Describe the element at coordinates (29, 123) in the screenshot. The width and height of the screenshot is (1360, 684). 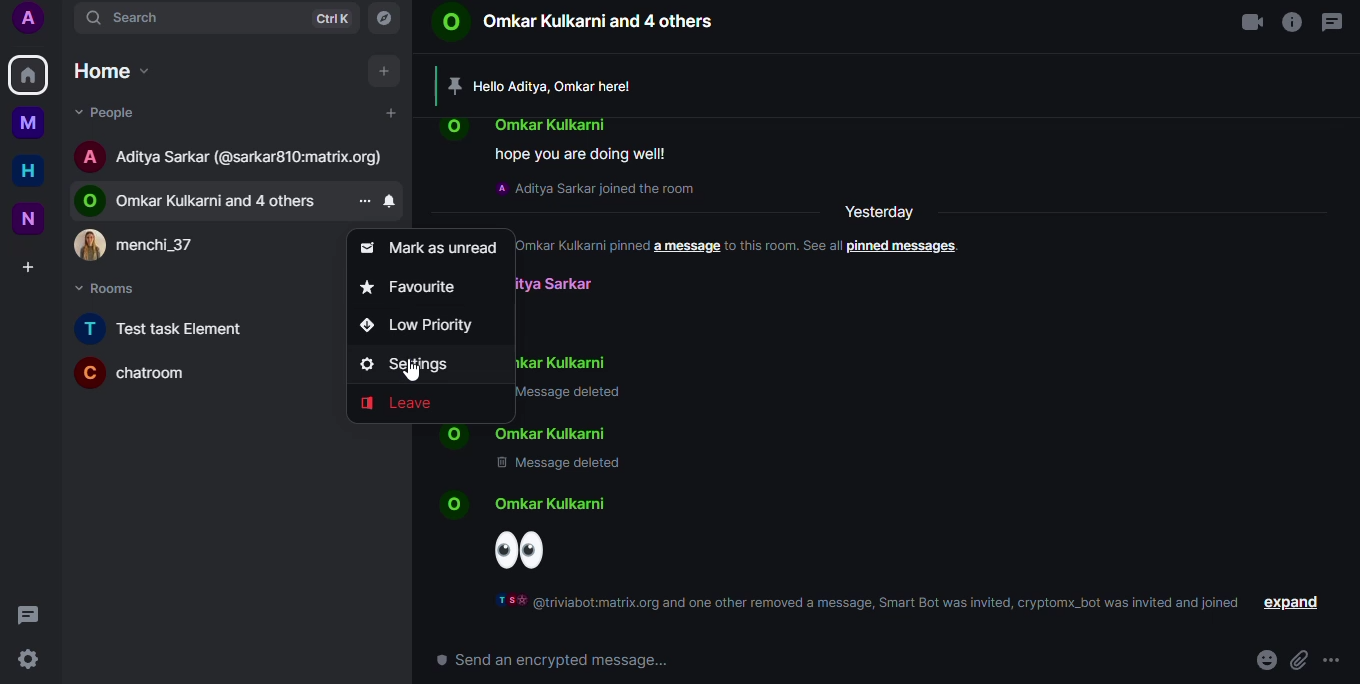
I see `myspace` at that location.